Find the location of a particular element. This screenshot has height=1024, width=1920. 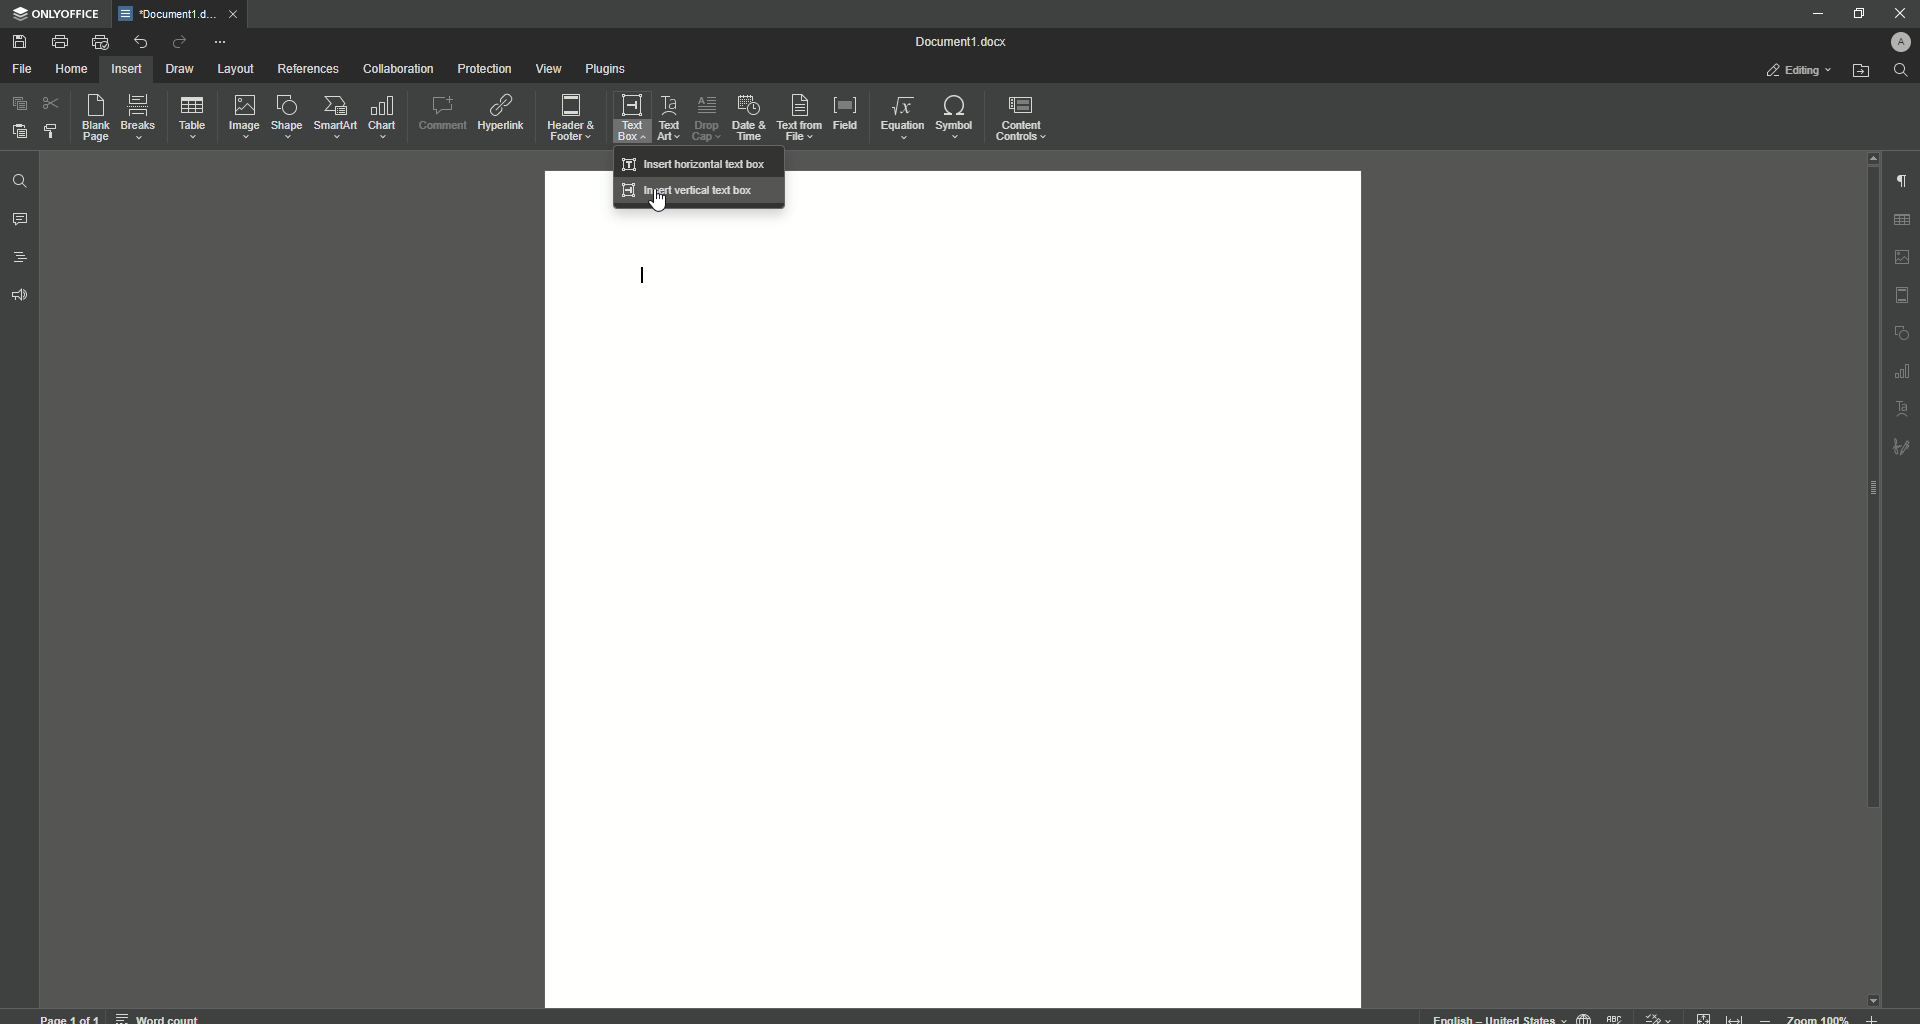

Print is located at coordinates (59, 42).